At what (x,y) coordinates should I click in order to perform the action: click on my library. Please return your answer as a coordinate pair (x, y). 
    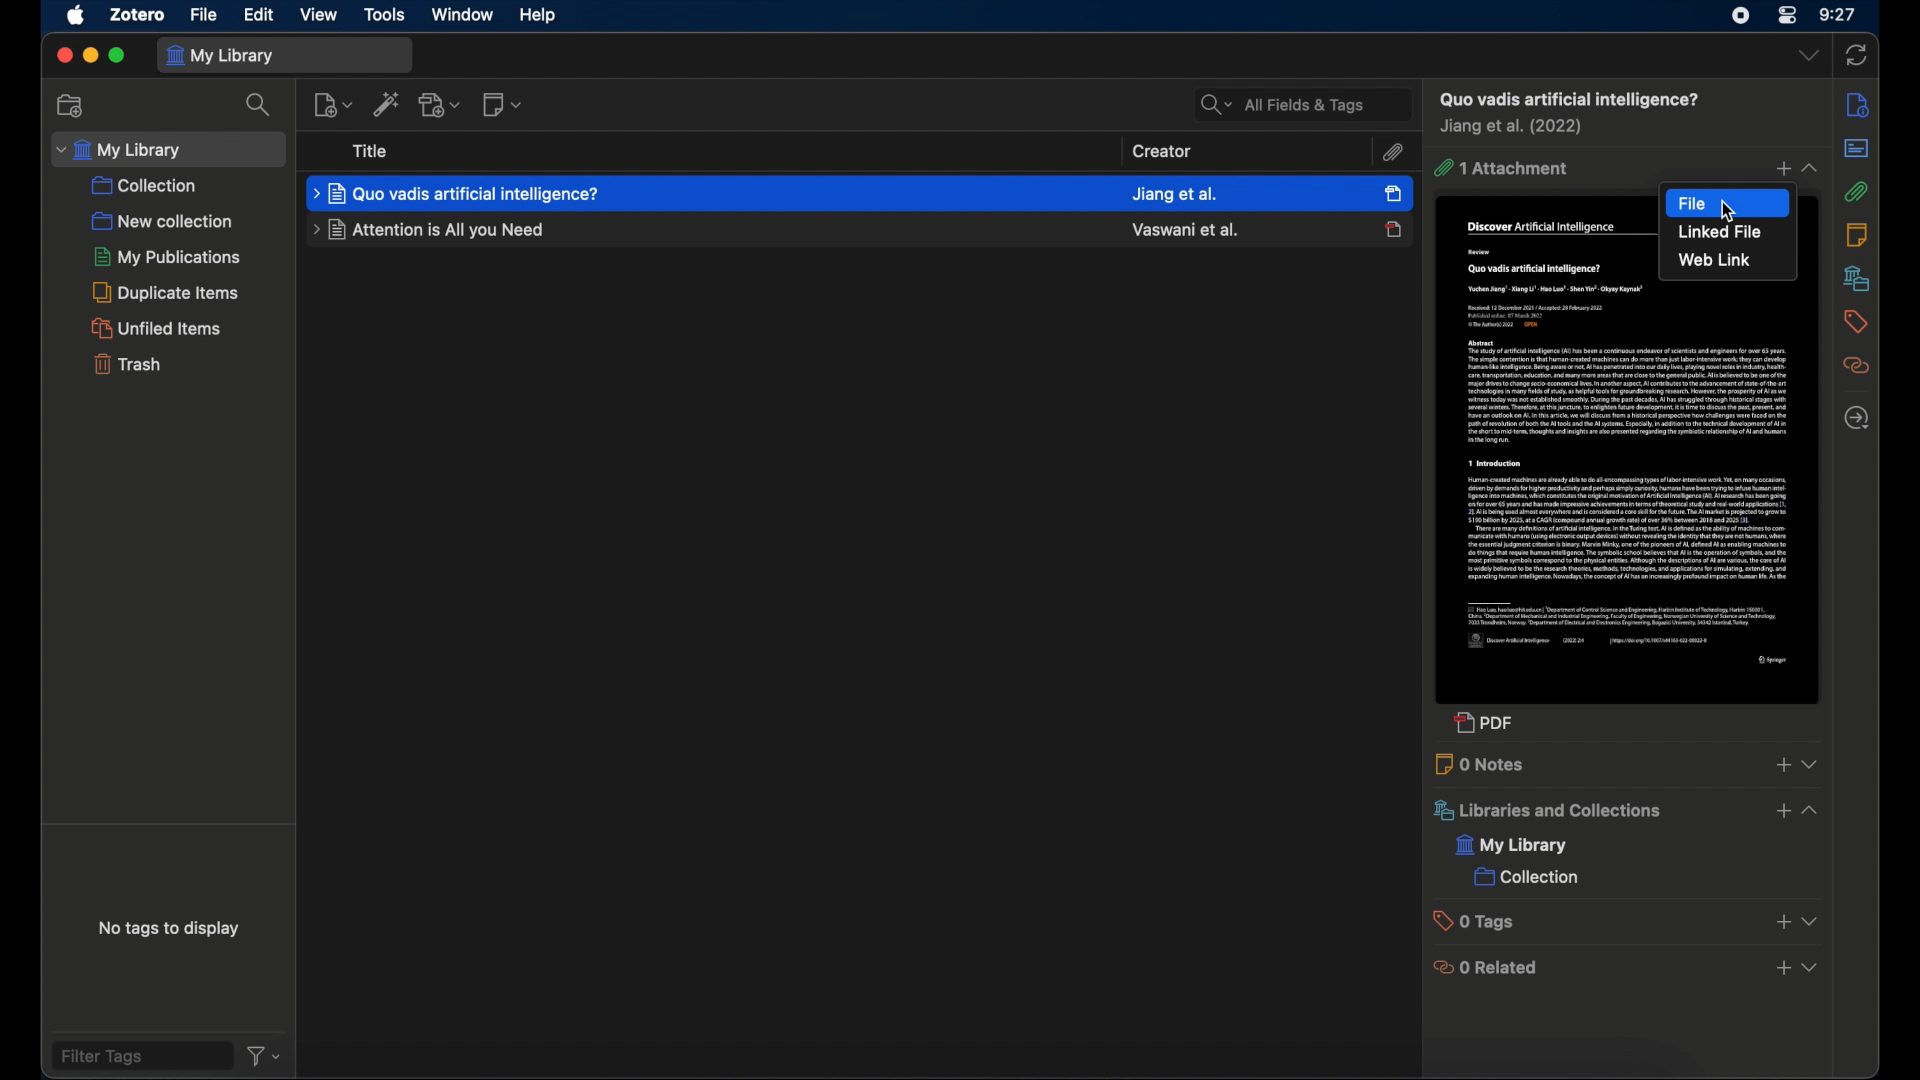
    Looking at the image, I should click on (285, 54).